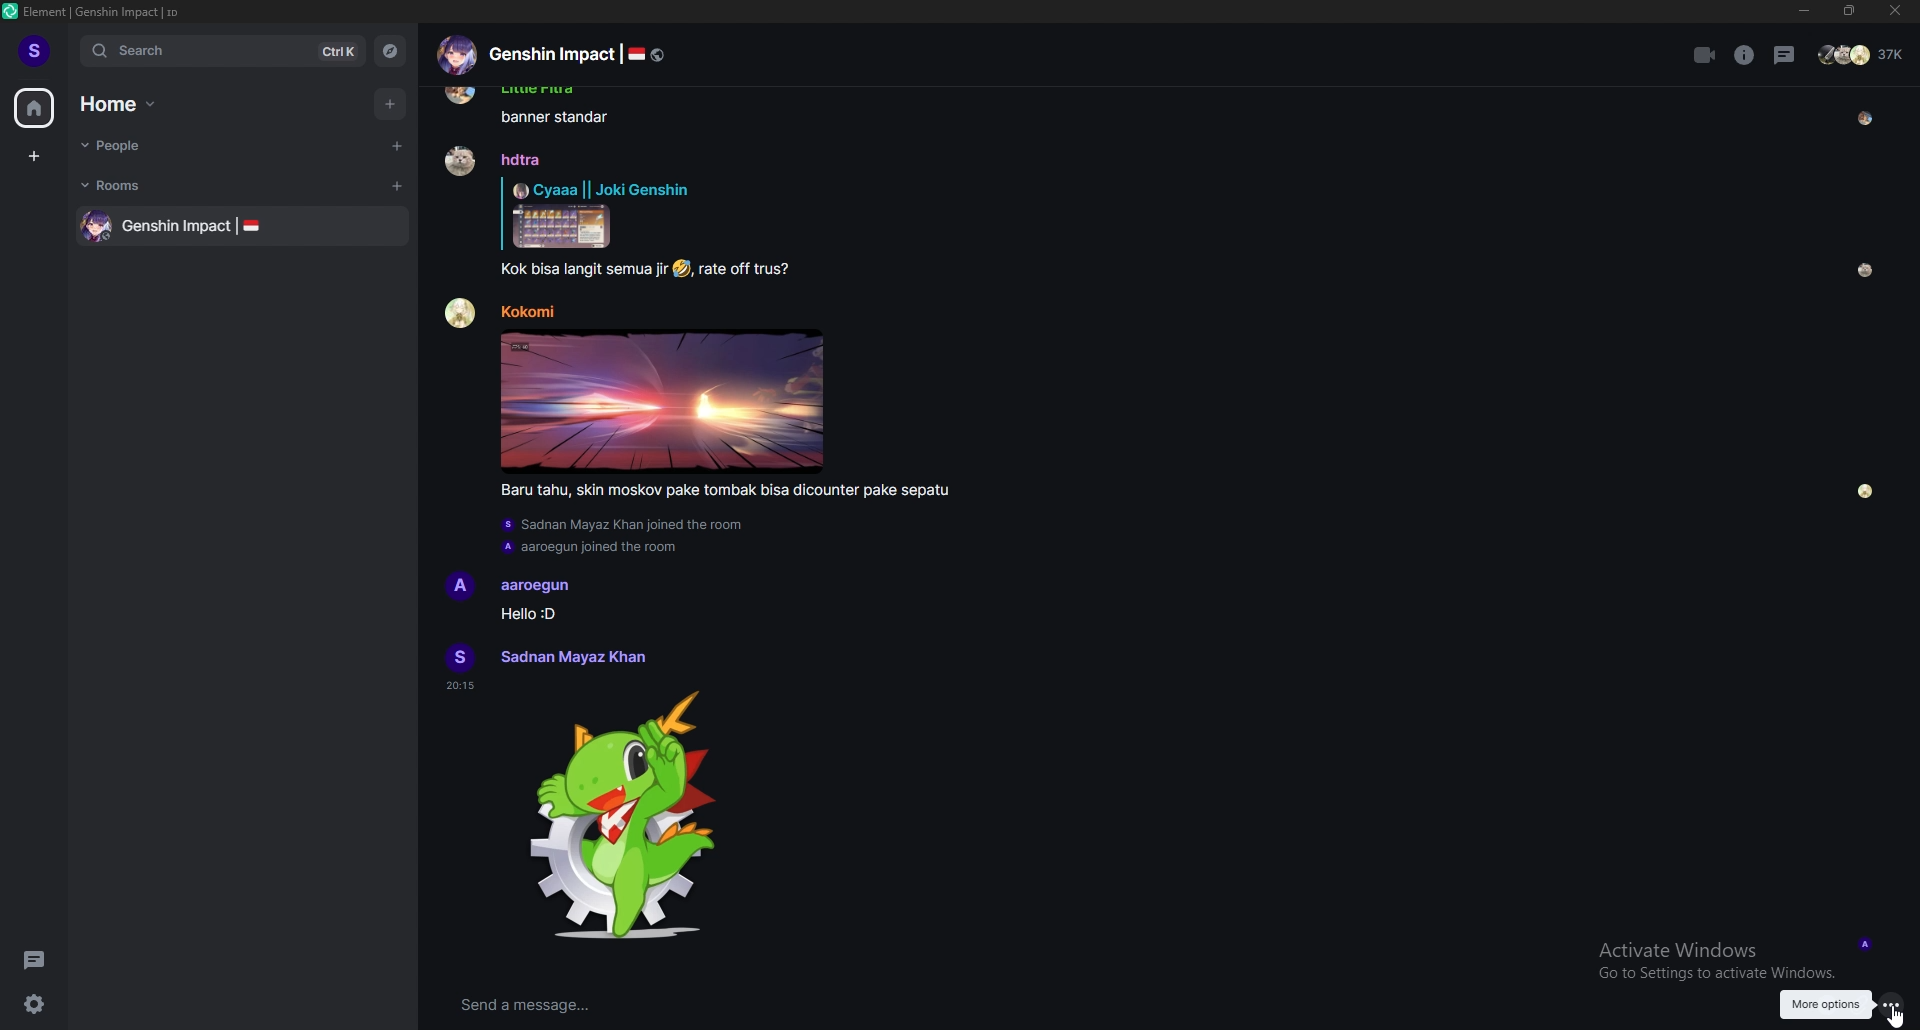 The height and width of the screenshot is (1030, 1920). I want to click on aaroegun, so click(536, 587).